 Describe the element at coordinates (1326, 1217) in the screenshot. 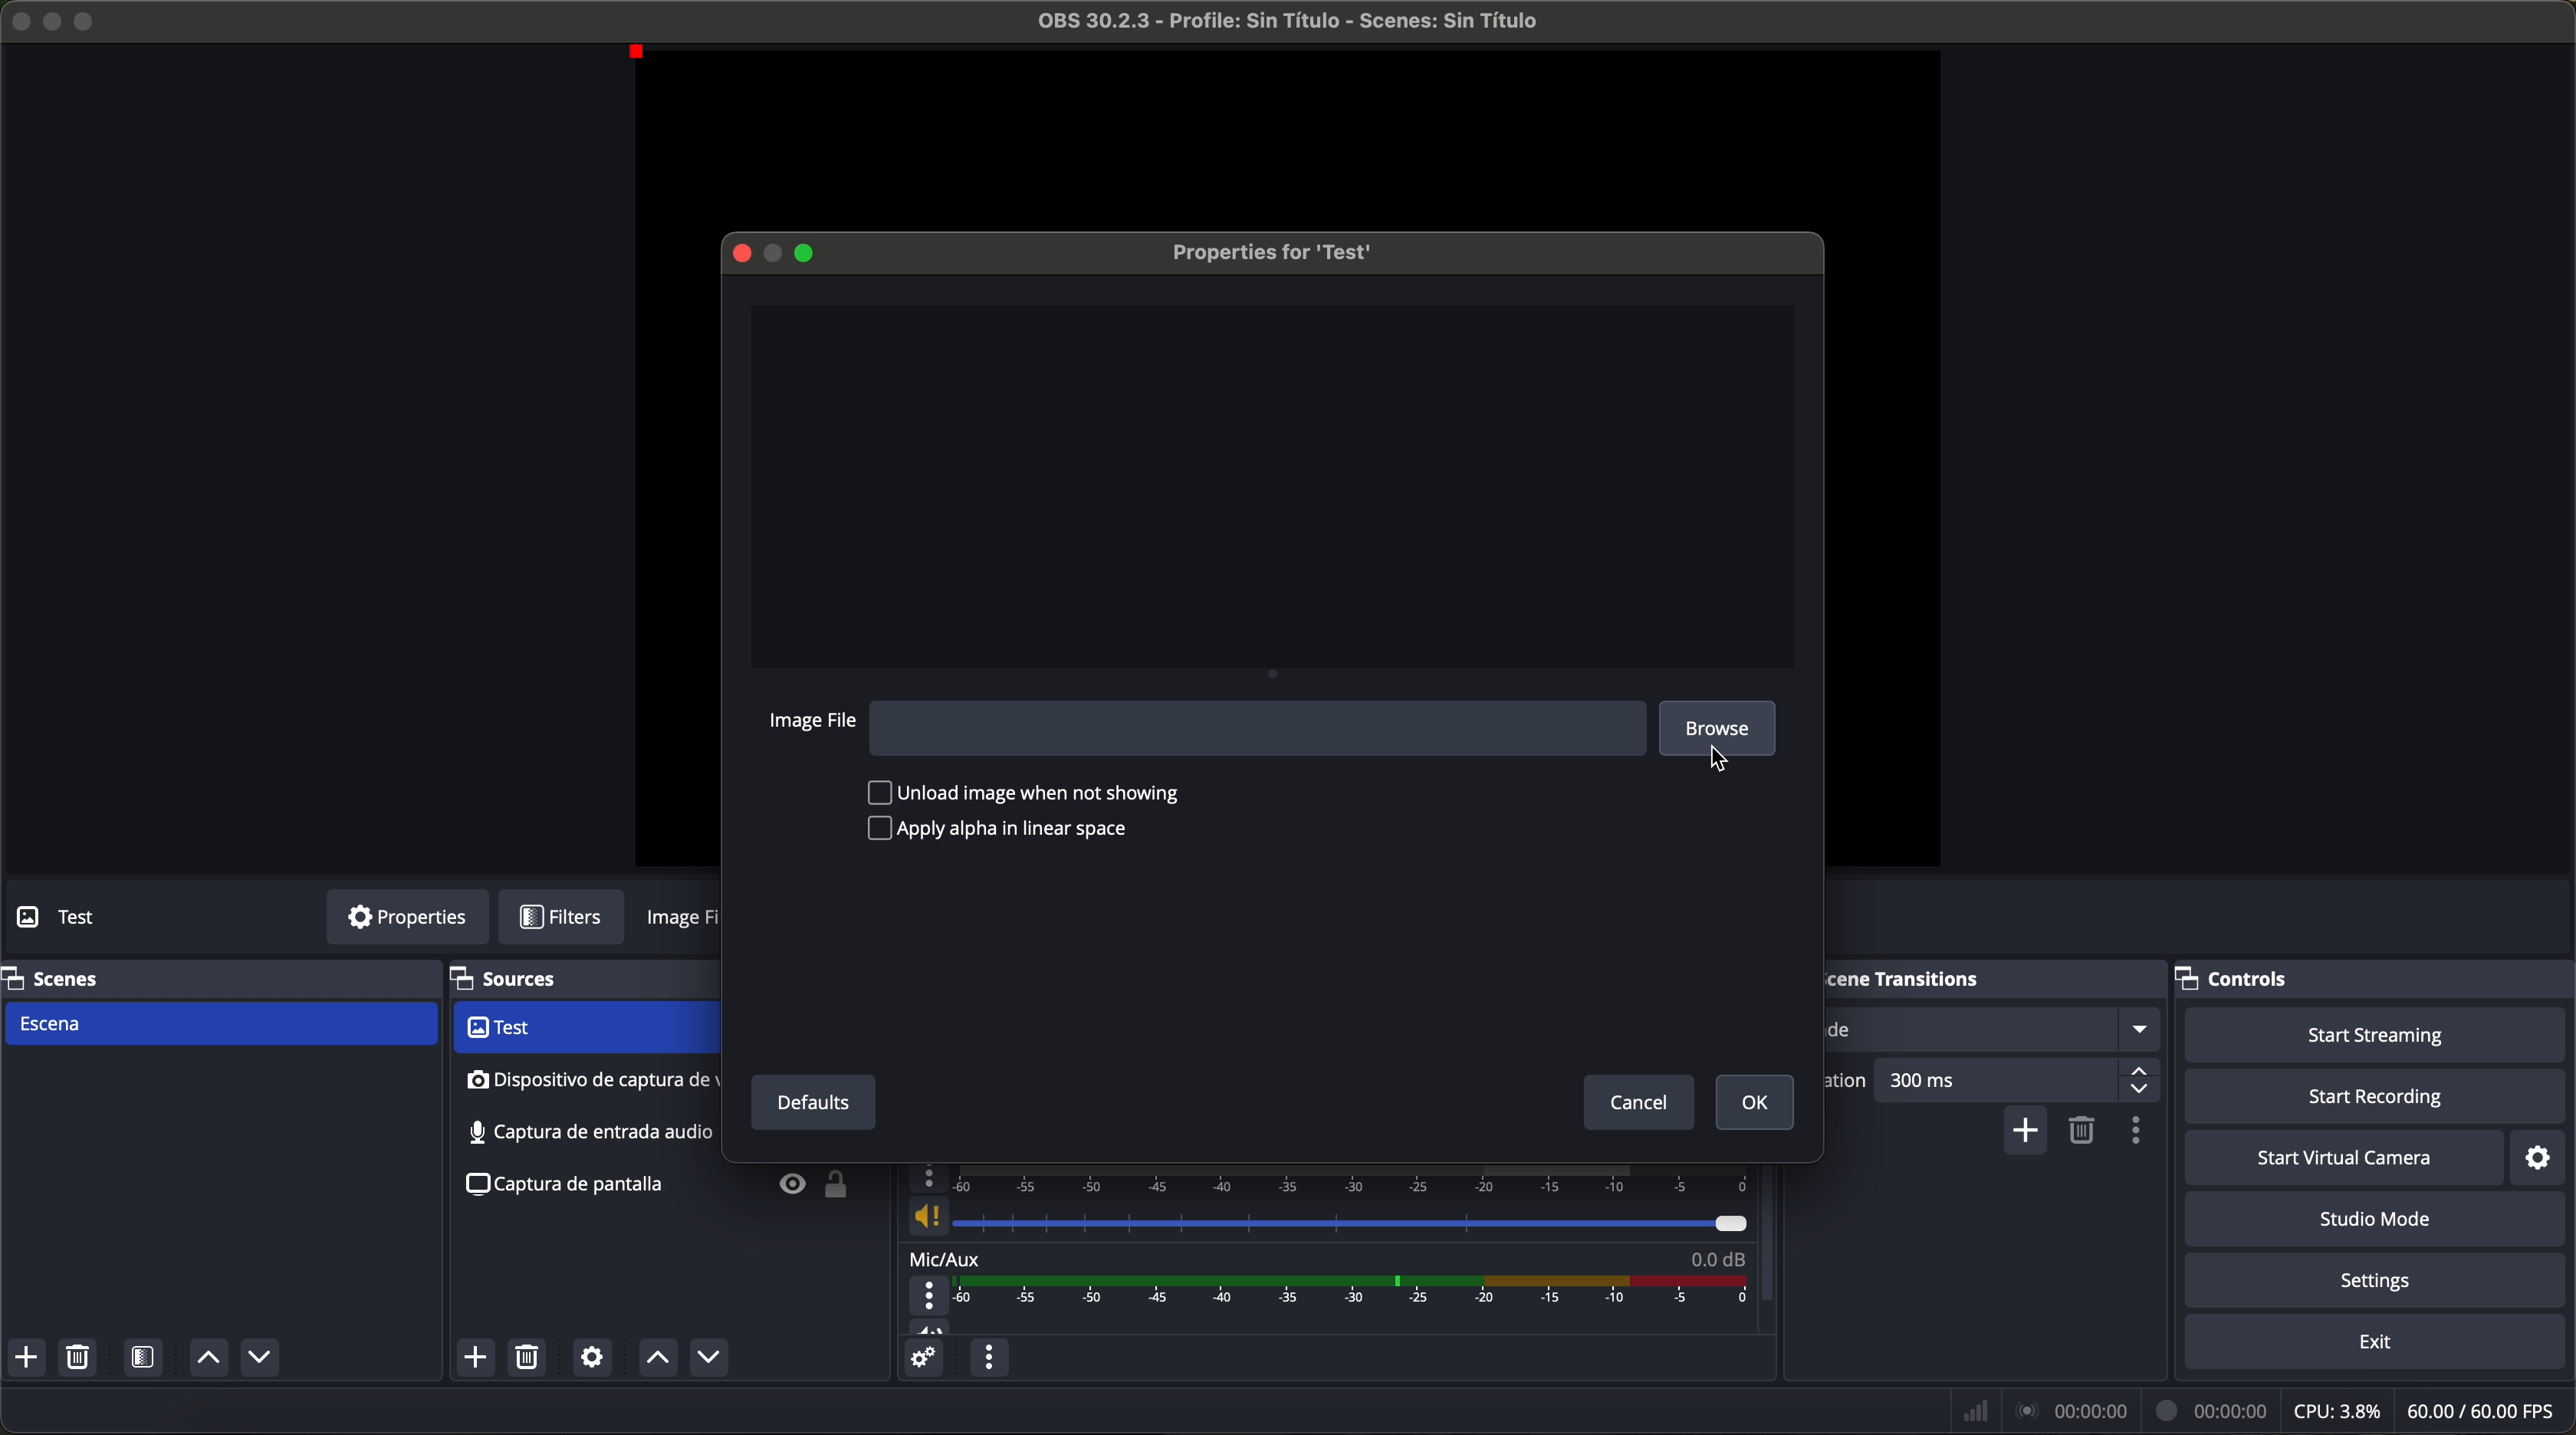

I see `vol` at that location.